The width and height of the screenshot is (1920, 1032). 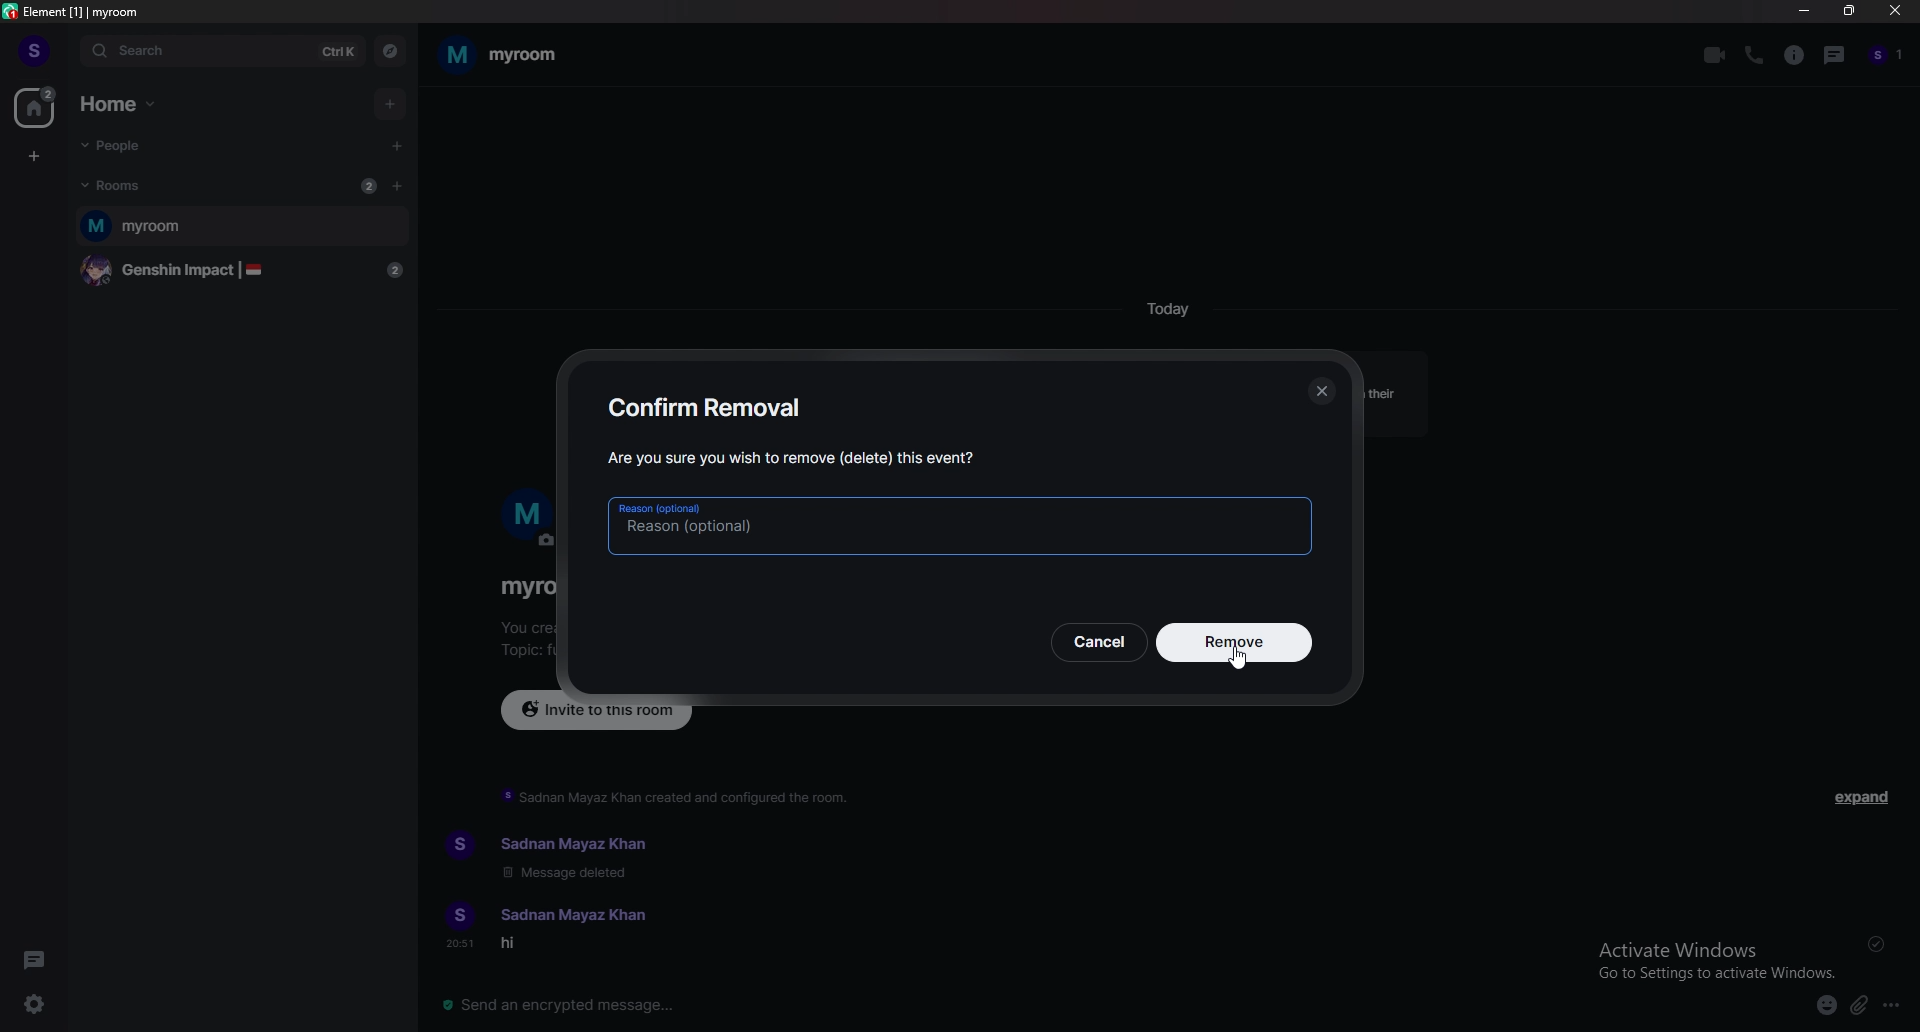 What do you see at coordinates (793, 457) in the screenshot?
I see `are you sure you wish to remove (delete) this event?` at bounding box center [793, 457].